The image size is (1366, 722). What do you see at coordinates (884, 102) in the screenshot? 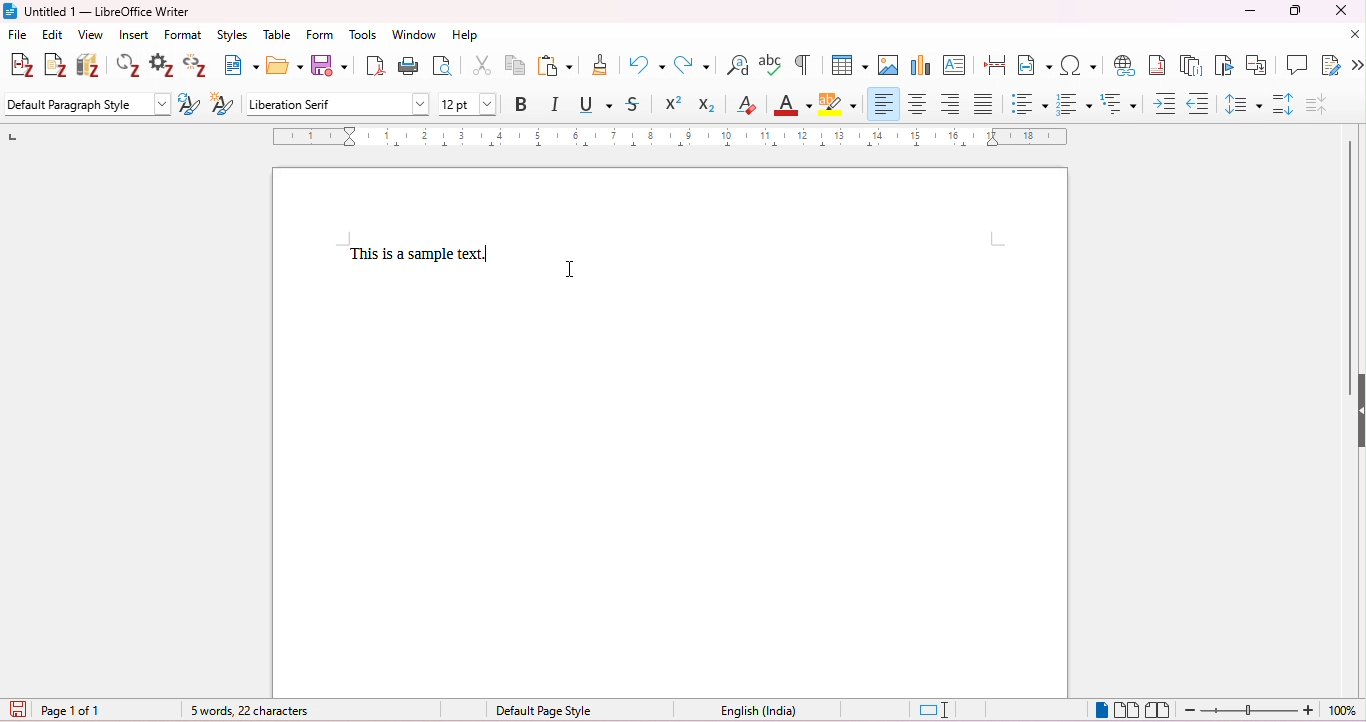
I see `align left` at bounding box center [884, 102].